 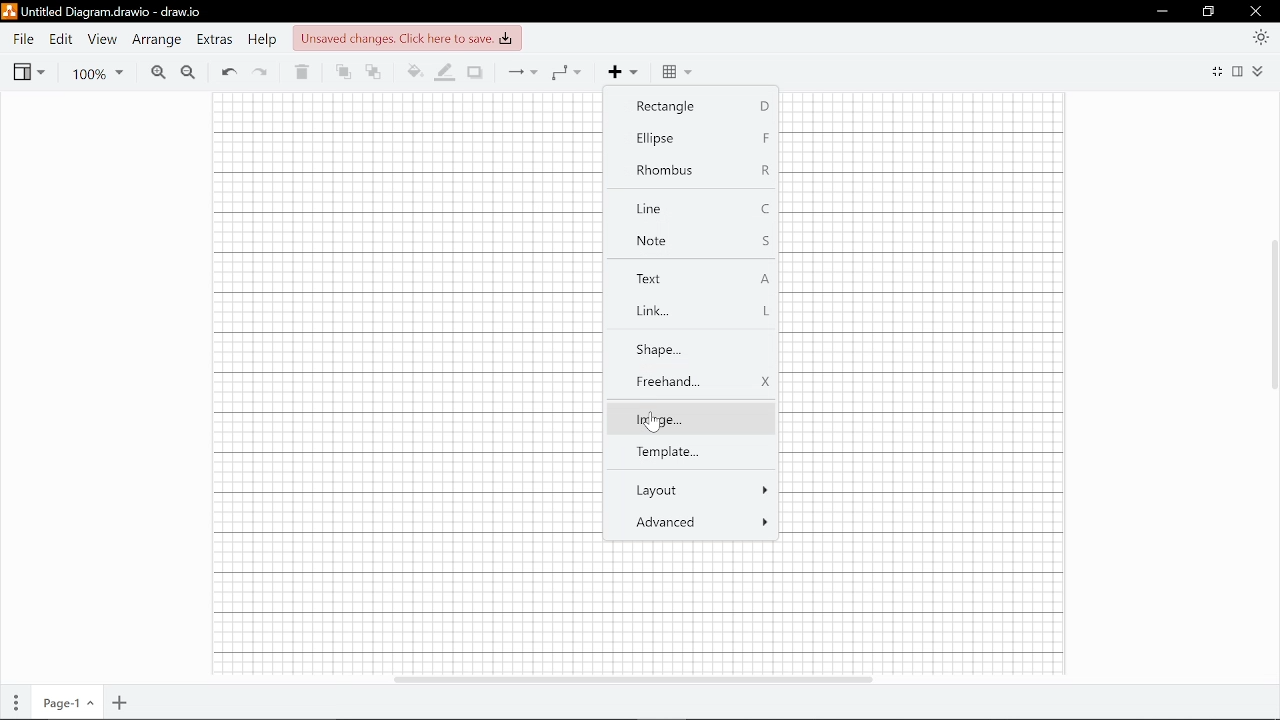 What do you see at coordinates (1218, 73) in the screenshot?
I see `Fullscreen` at bounding box center [1218, 73].